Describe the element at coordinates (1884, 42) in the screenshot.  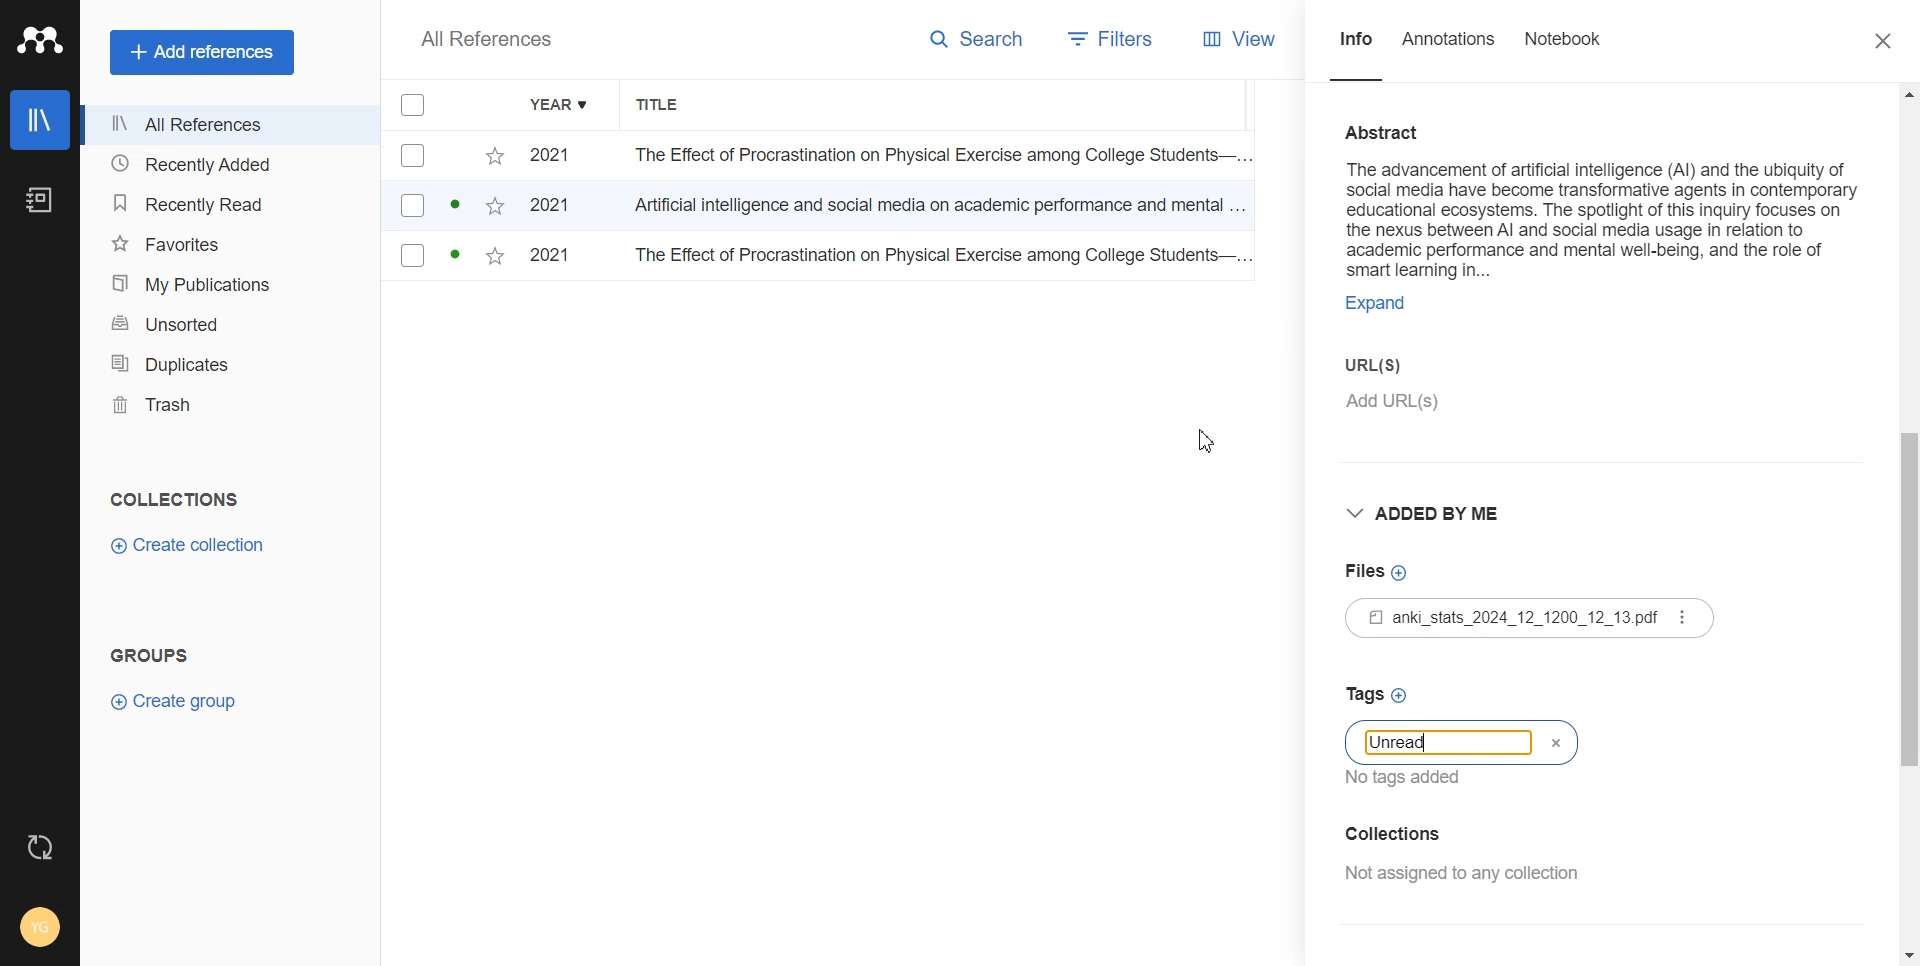
I see `Close` at that location.